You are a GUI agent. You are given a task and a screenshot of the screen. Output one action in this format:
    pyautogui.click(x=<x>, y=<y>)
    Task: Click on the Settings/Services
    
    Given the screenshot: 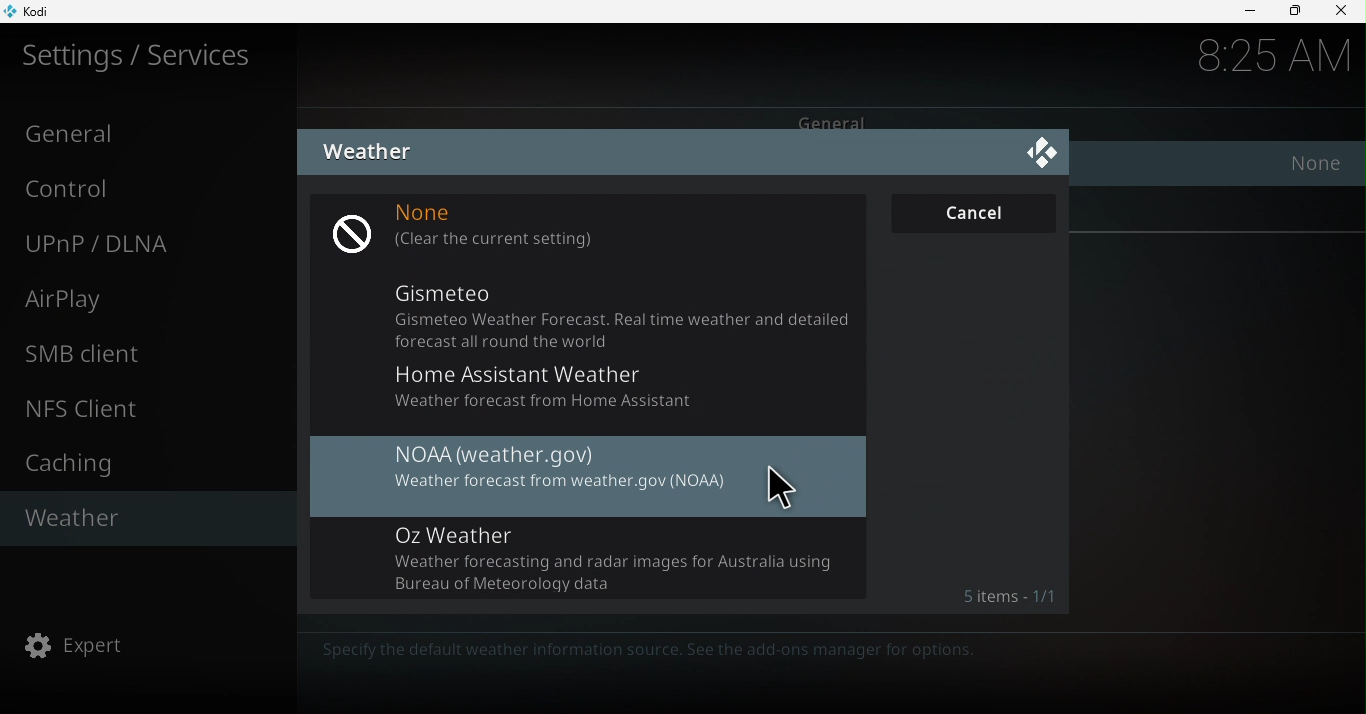 What is the action you would take?
    pyautogui.click(x=140, y=63)
    